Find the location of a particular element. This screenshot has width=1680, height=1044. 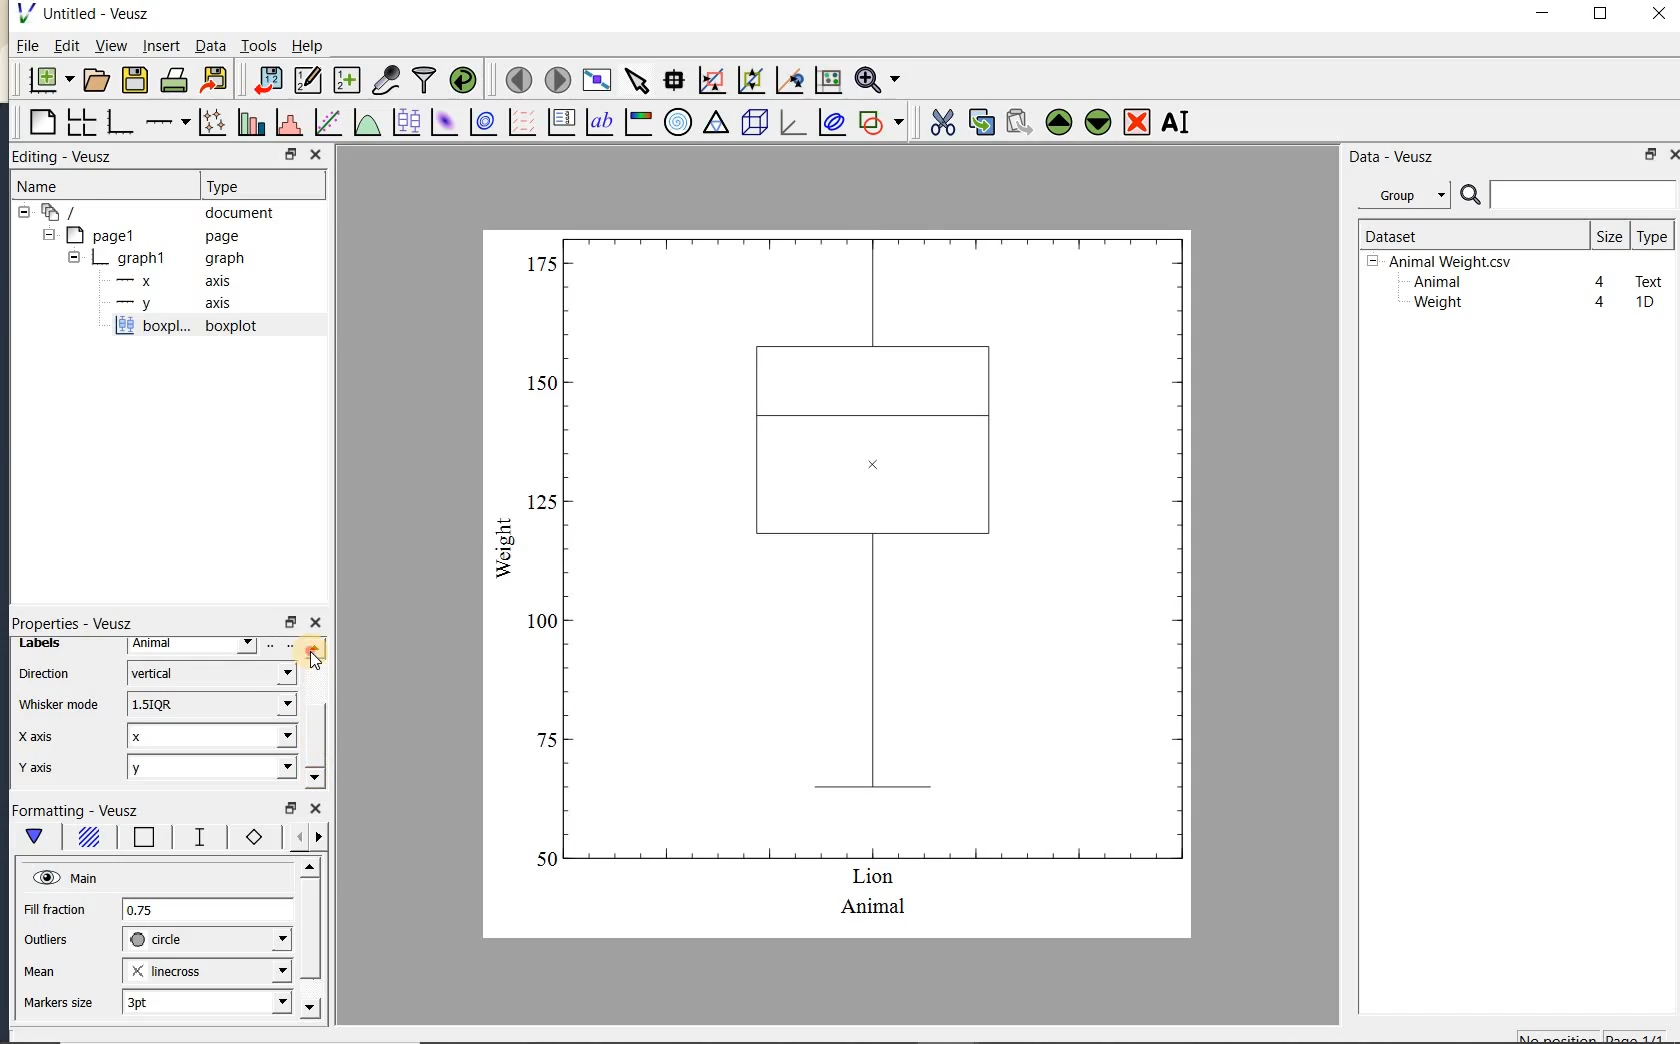

Data is located at coordinates (210, 45).